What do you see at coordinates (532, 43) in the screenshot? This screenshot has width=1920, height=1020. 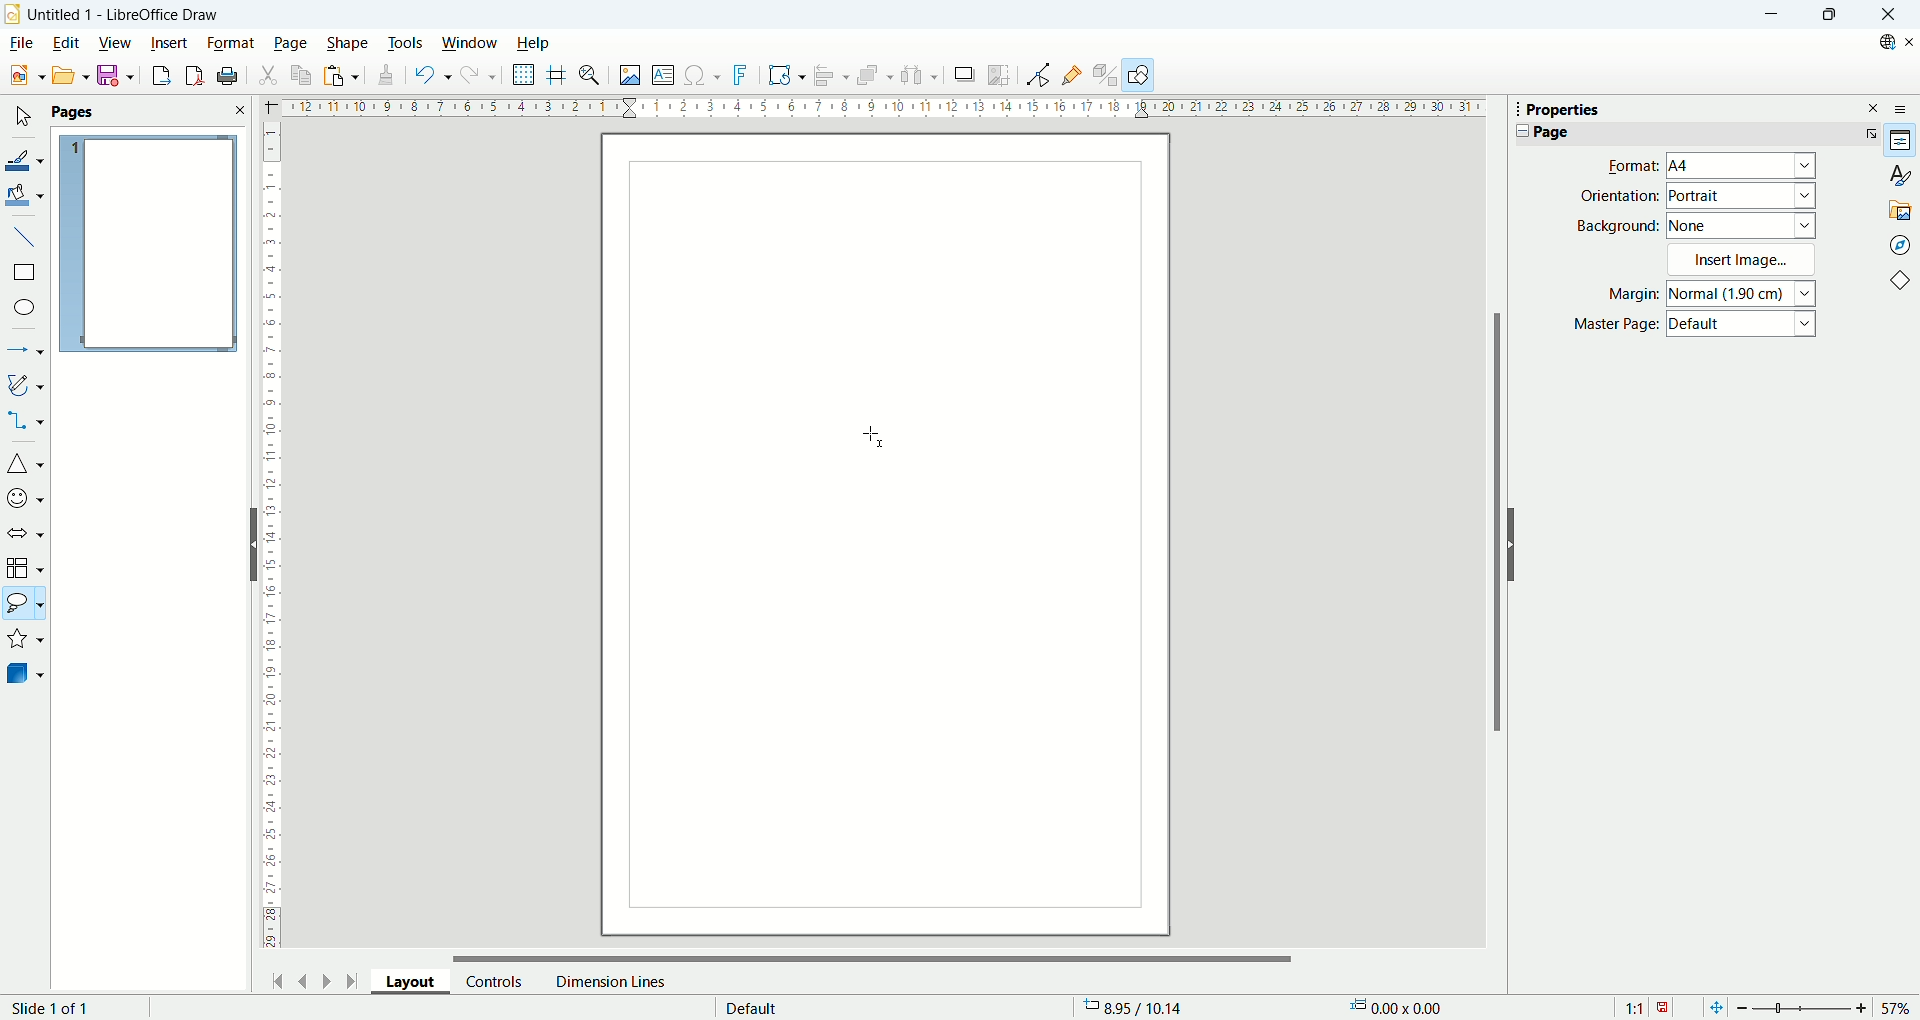 I see `help` at bounding box center [532, 43].